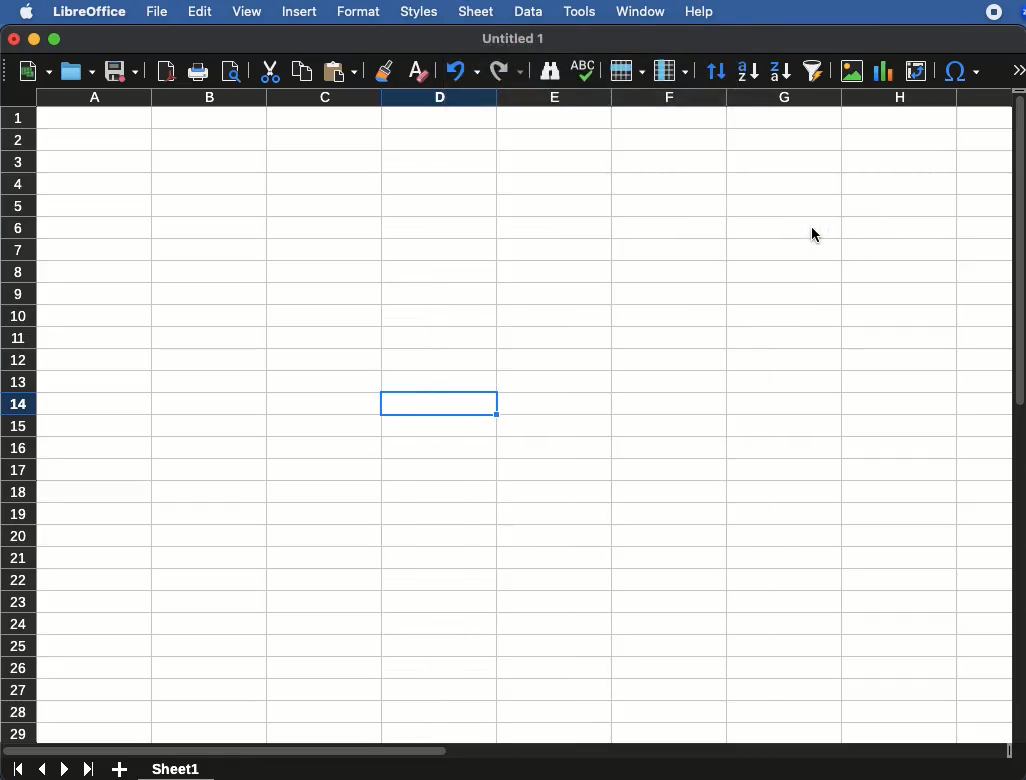 The width and height of the screenshot is (1026, 780). I want to click on minimize, so click(35, 39).